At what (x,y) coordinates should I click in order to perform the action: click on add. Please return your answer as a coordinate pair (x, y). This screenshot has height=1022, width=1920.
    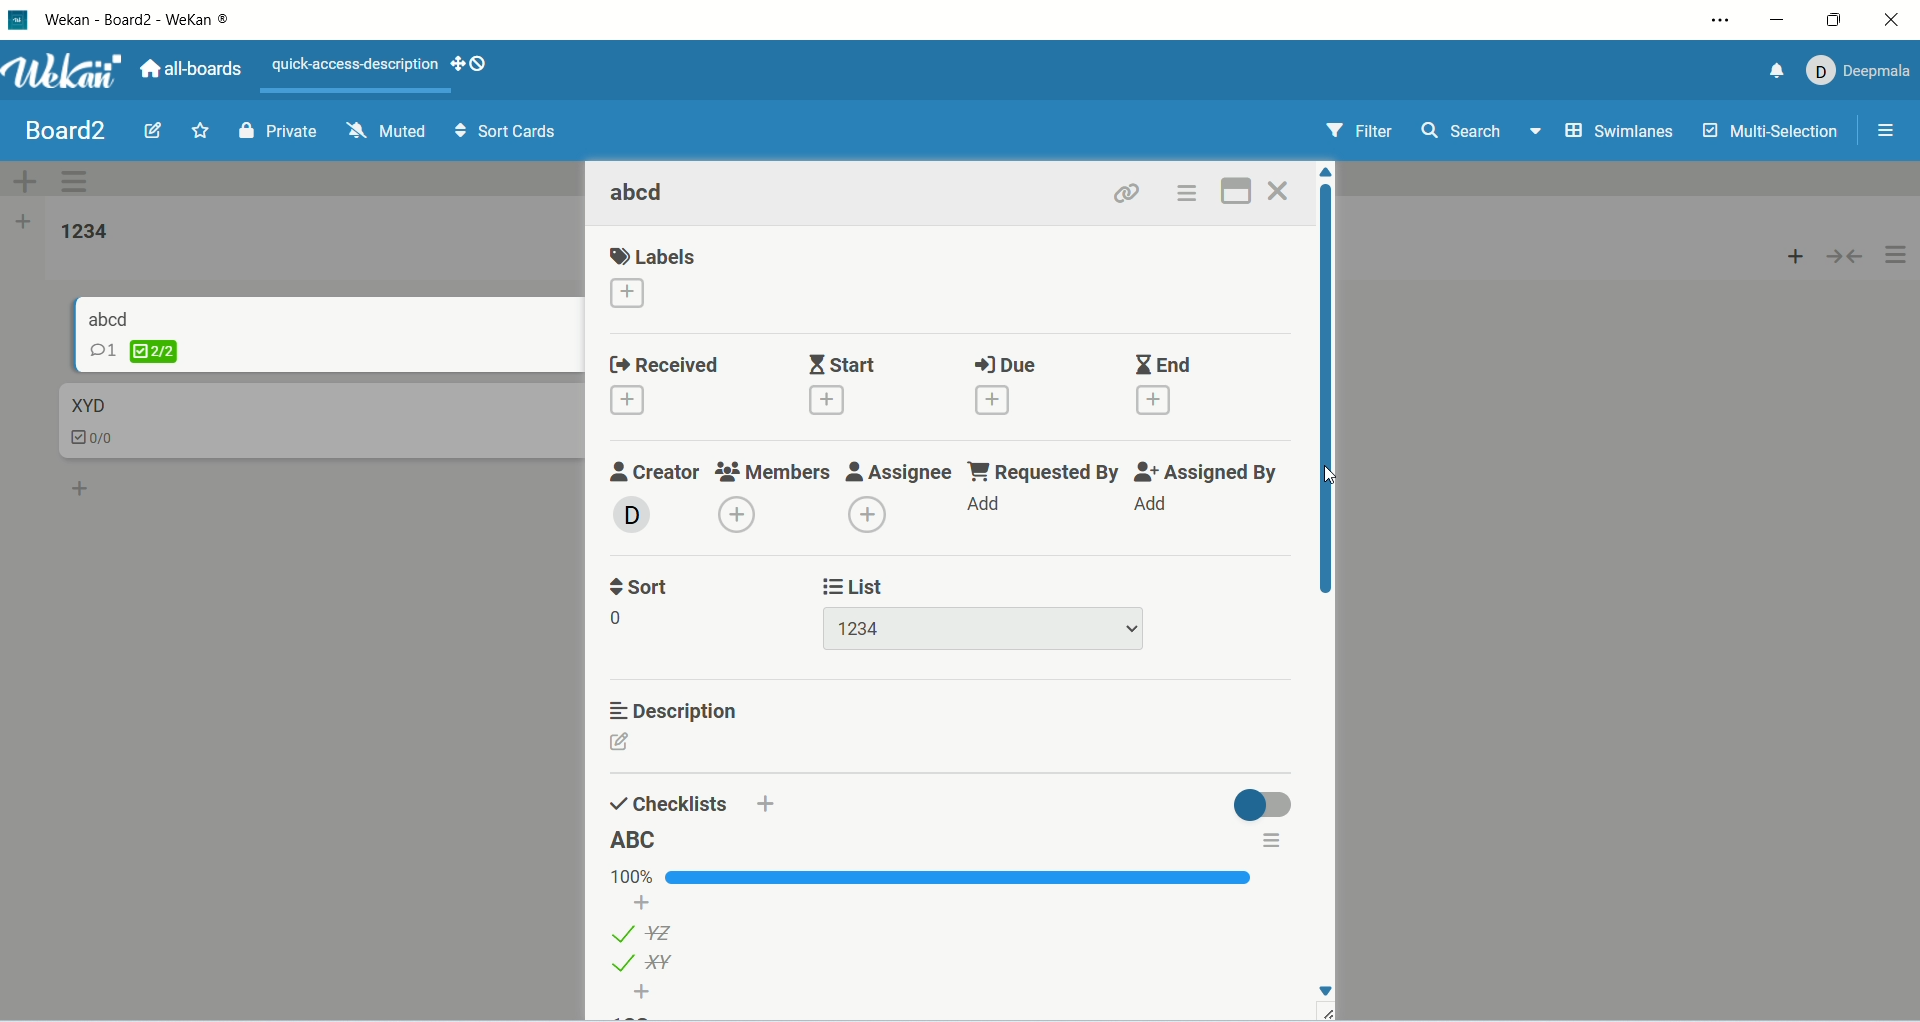
    Looking at the image, I should click on (626, 294).